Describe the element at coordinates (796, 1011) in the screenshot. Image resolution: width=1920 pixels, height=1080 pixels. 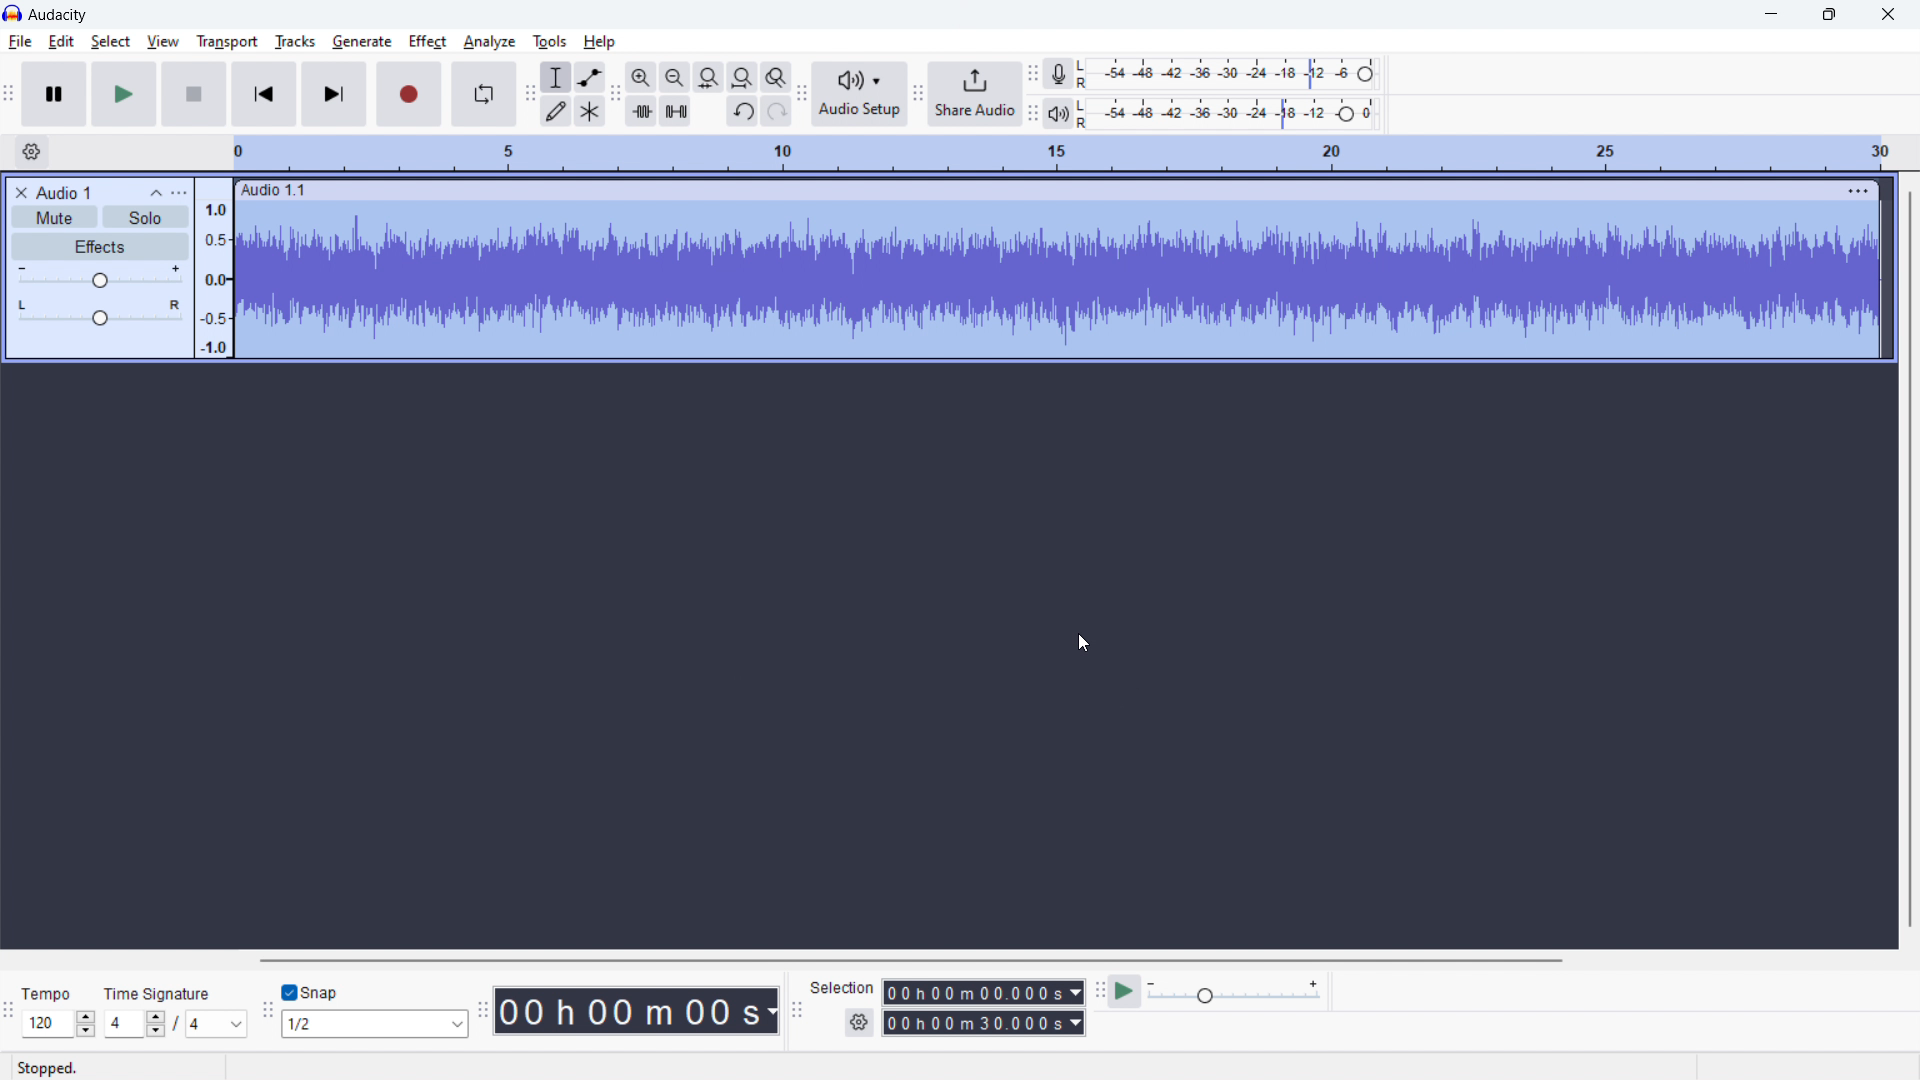
I see `selection toolbar` at that location.